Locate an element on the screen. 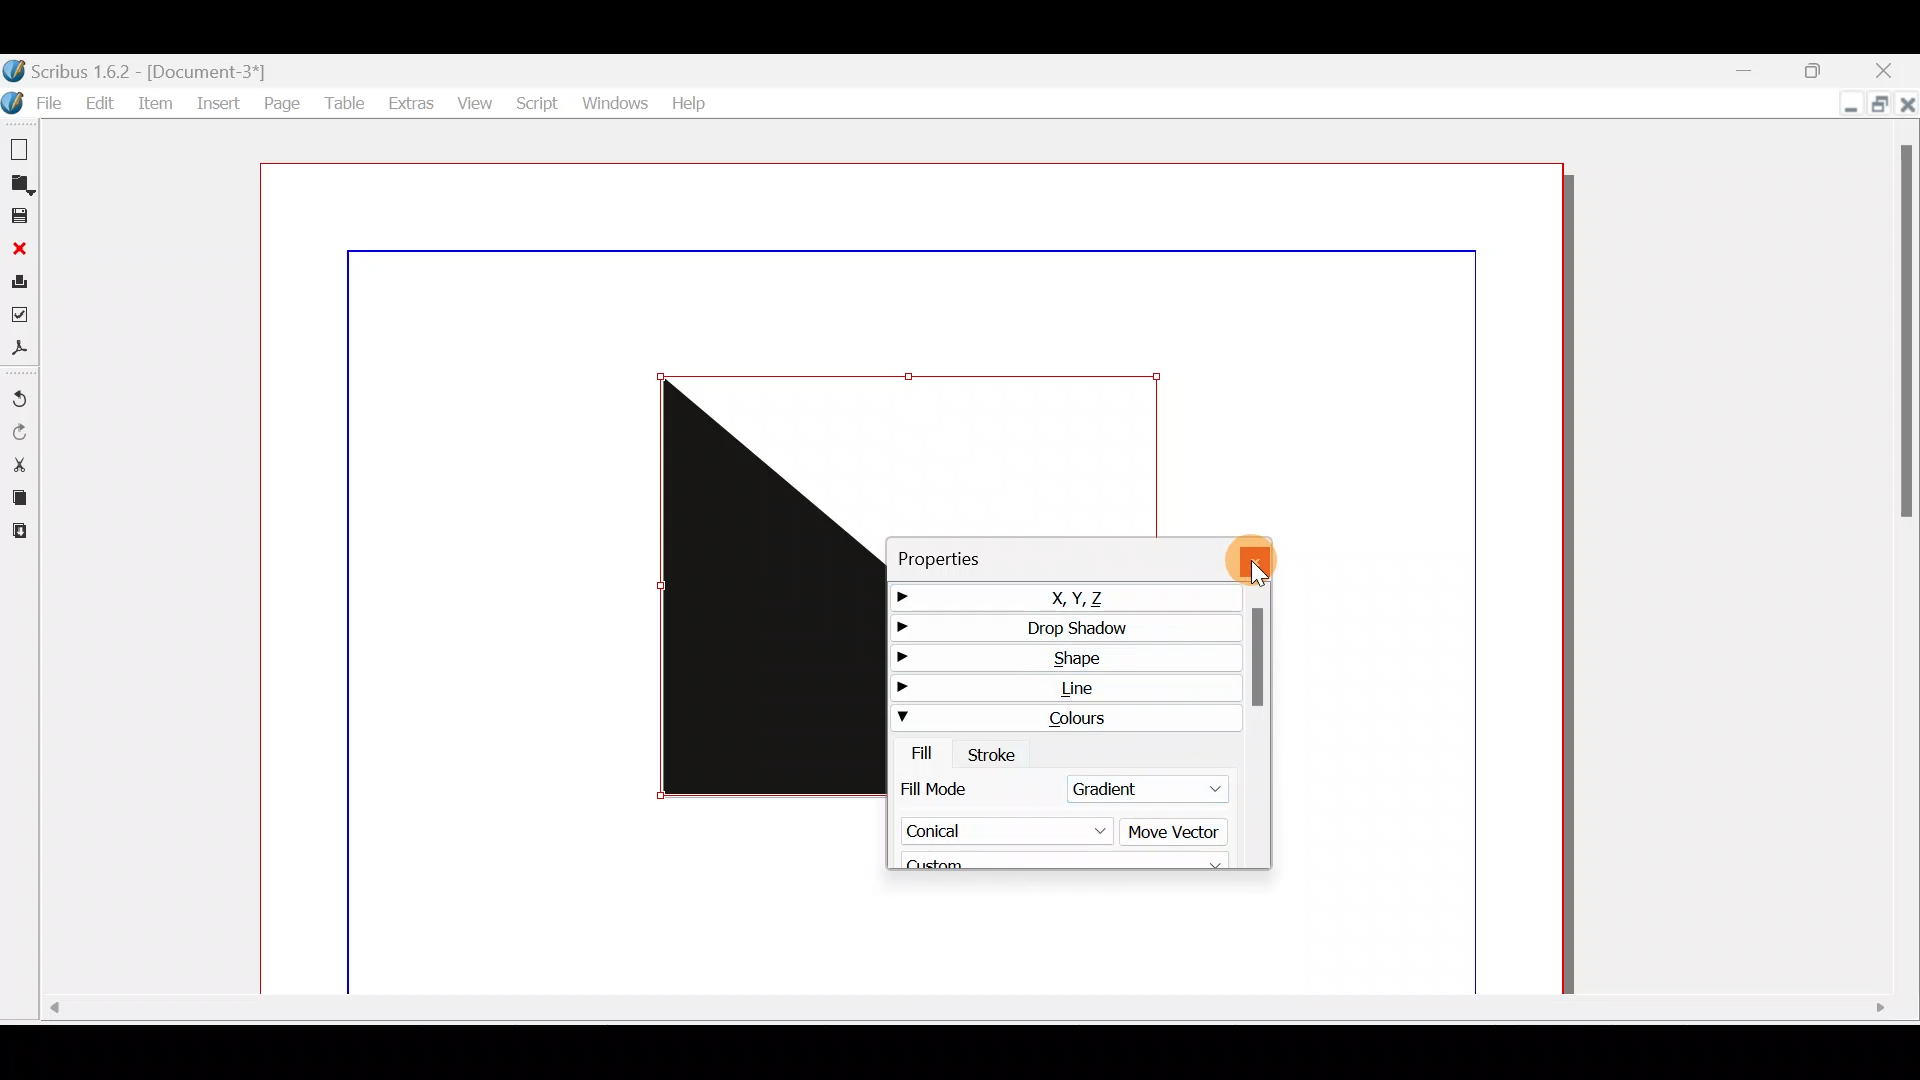  Page is located at coordinates (281, 104).